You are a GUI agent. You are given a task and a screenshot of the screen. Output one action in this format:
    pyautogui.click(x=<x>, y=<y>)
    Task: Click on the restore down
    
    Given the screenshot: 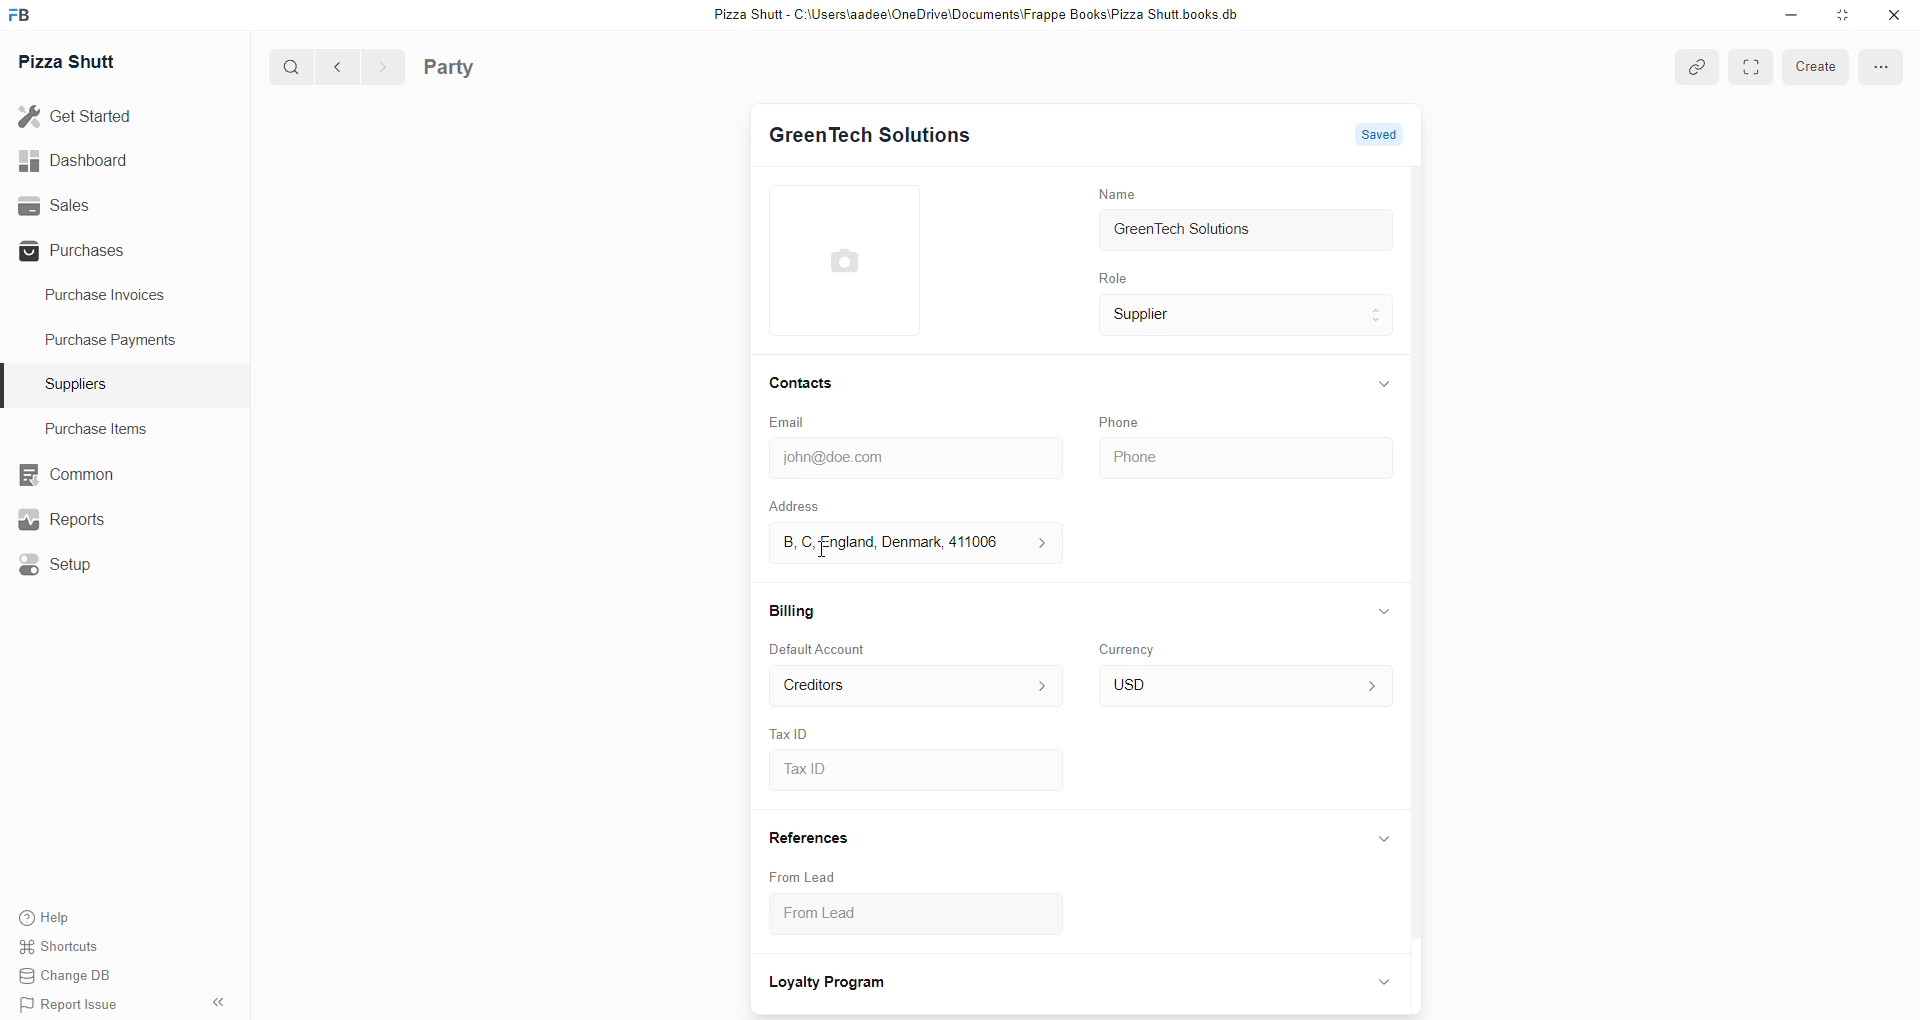 What is the action you would take?
    pyautogui.click(x=1840, y=16)
    